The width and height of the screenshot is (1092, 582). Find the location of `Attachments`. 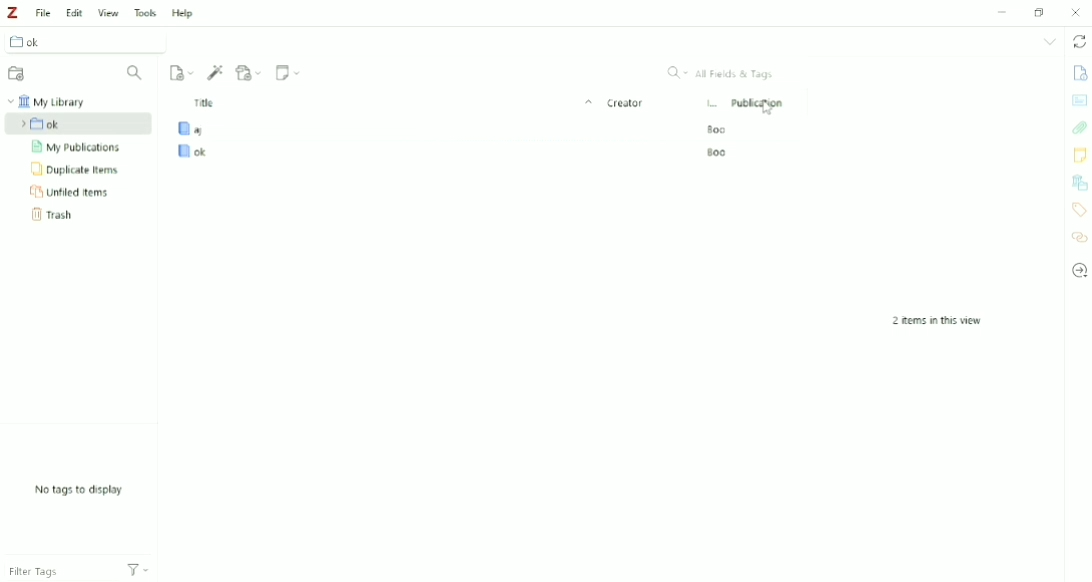

Attachments is located at coordinates (1079, 128).